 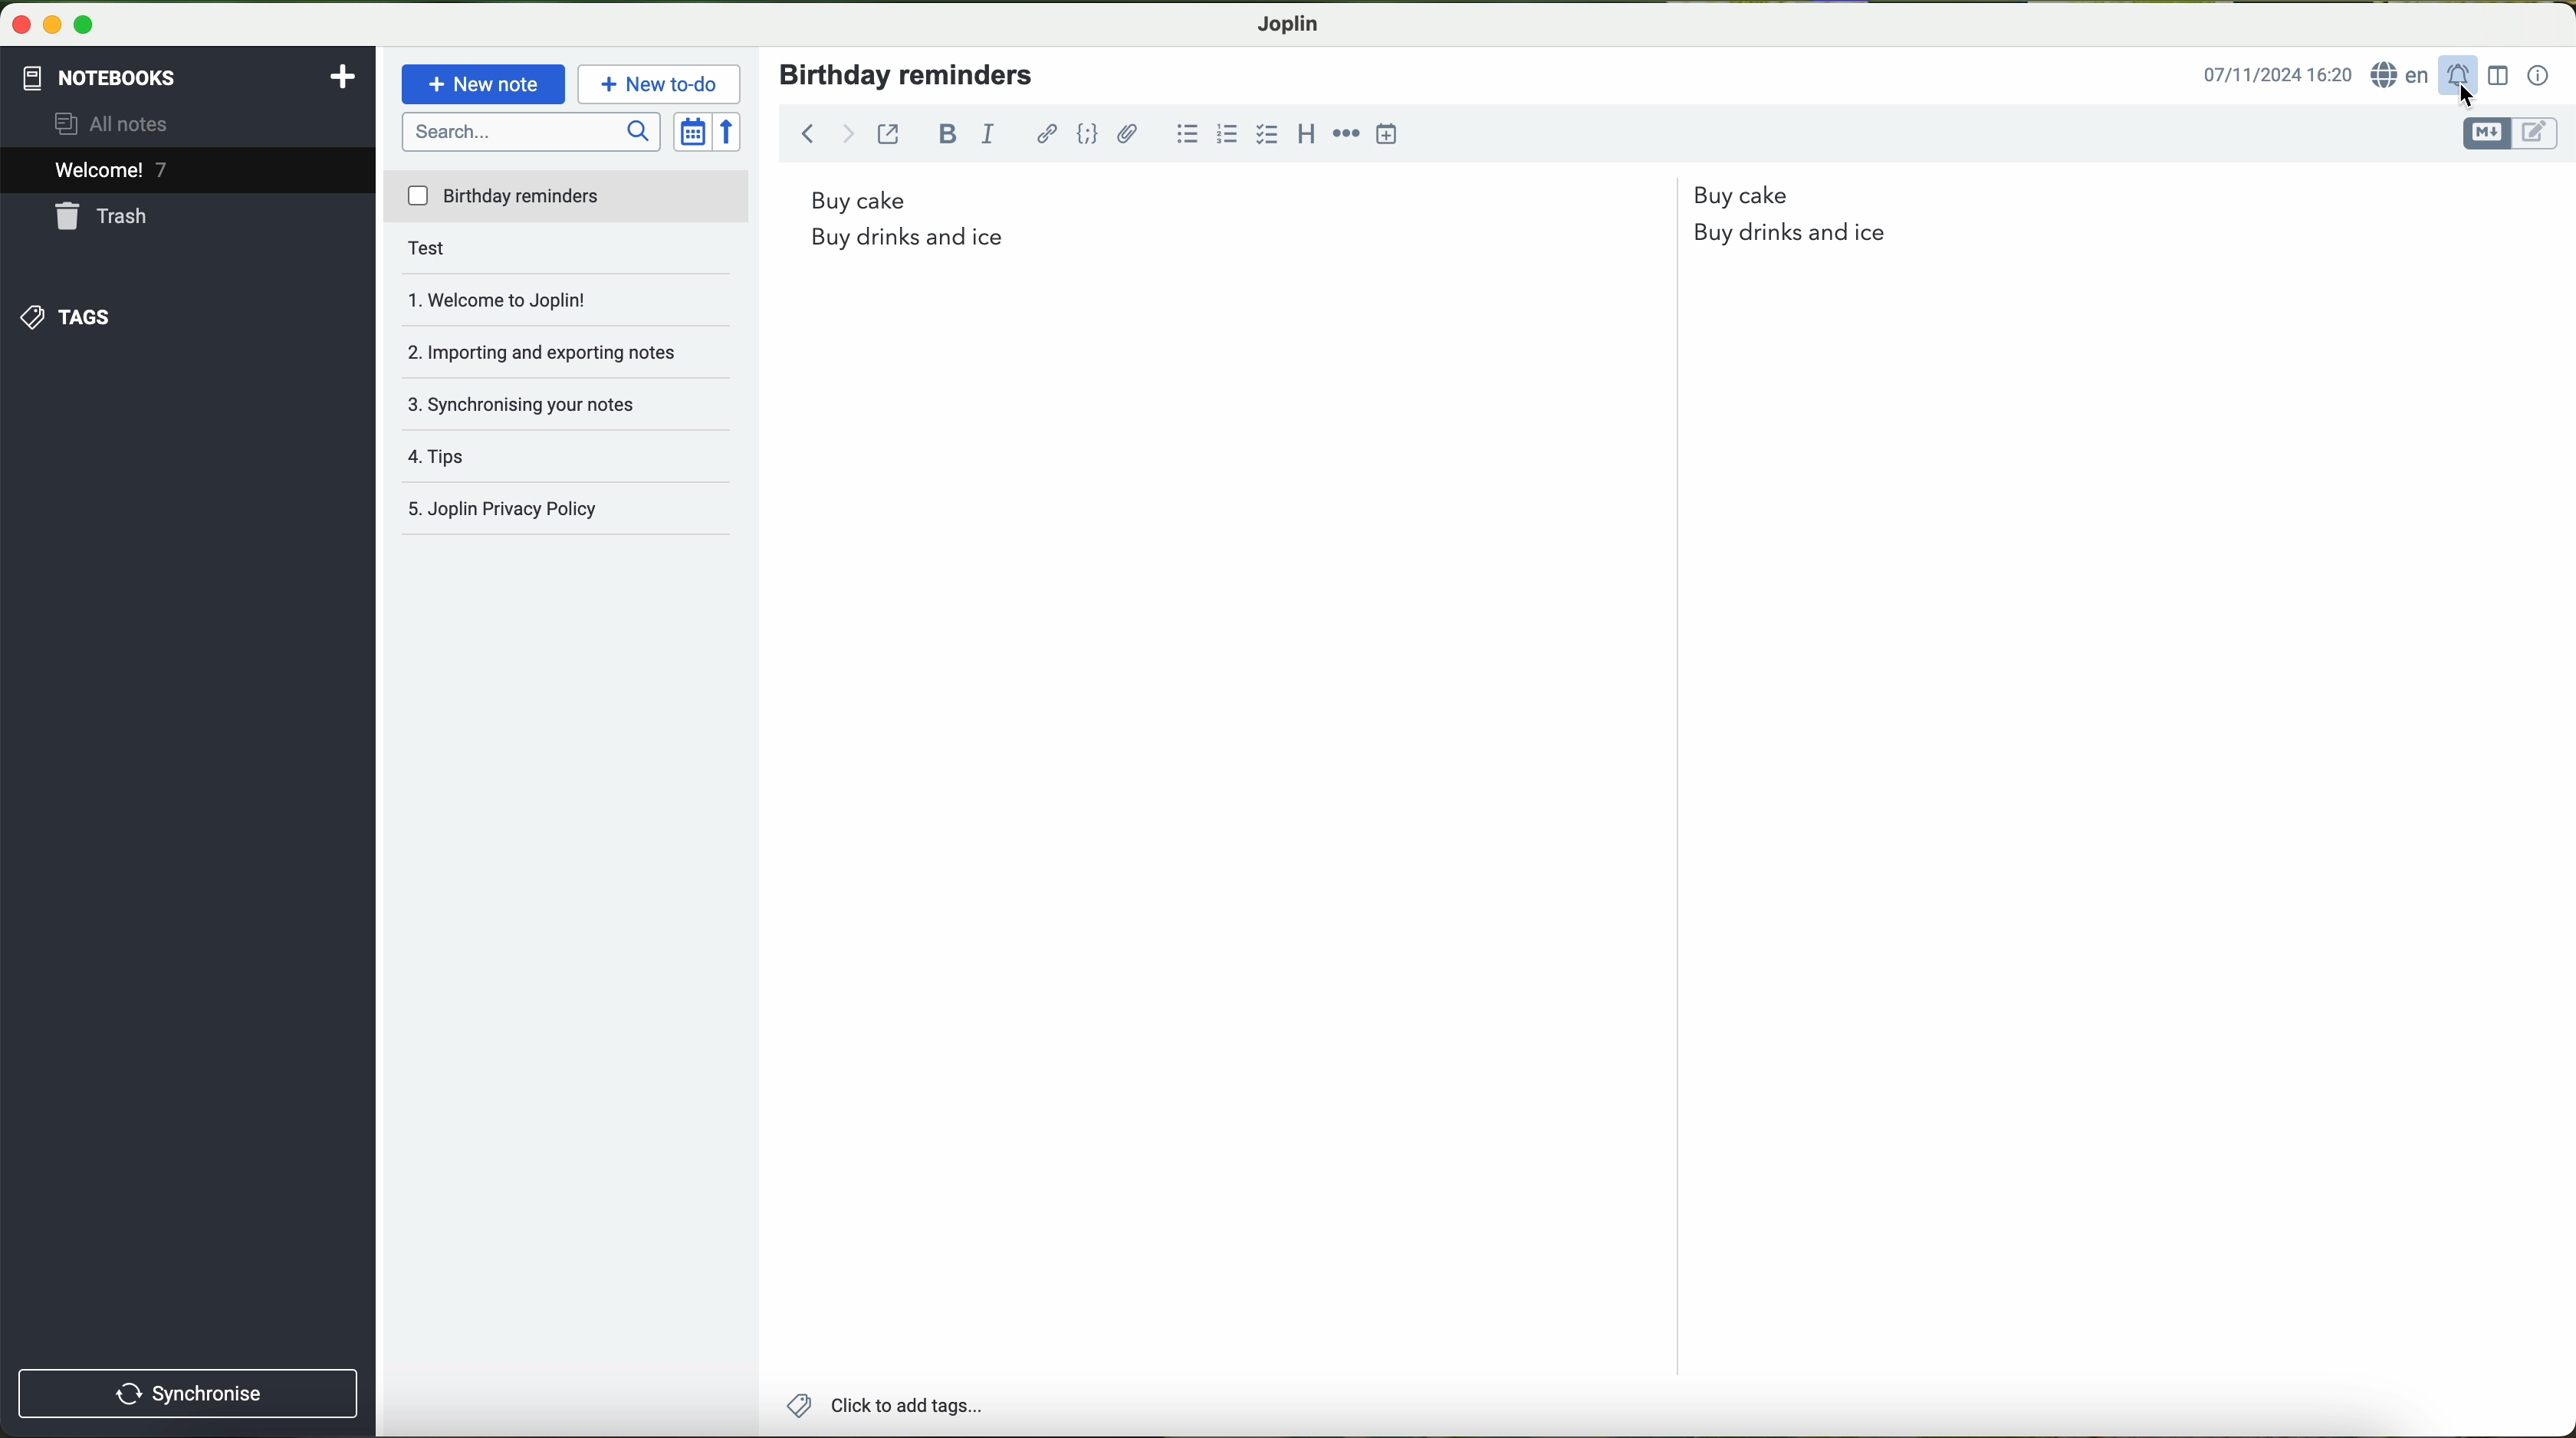 What do you see at coordinates (505, 504) in the screenshot?
I see `Joplin privacy policy` at bounding box center [505, 504].